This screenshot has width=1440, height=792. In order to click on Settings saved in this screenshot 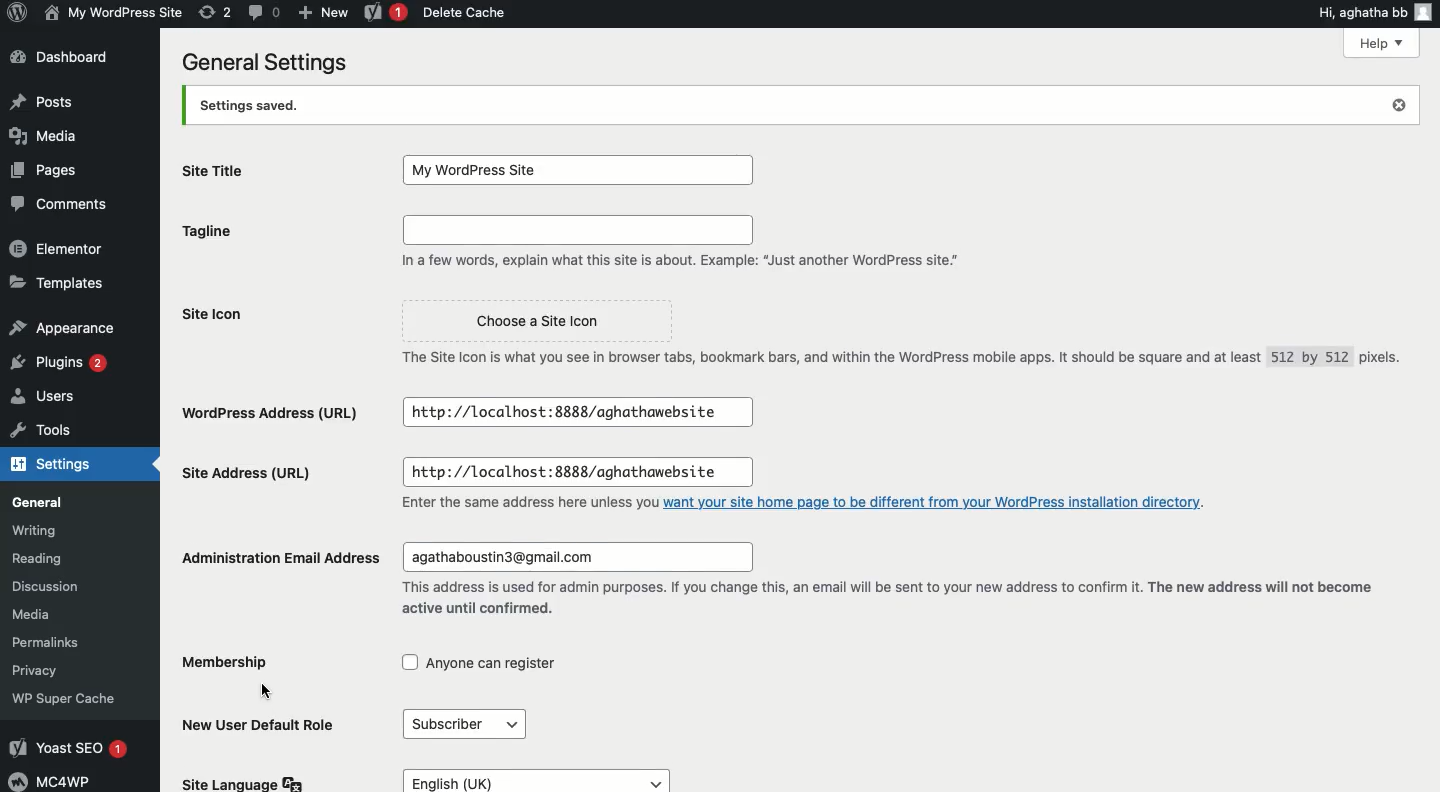, I will do `click(802, 105)`.